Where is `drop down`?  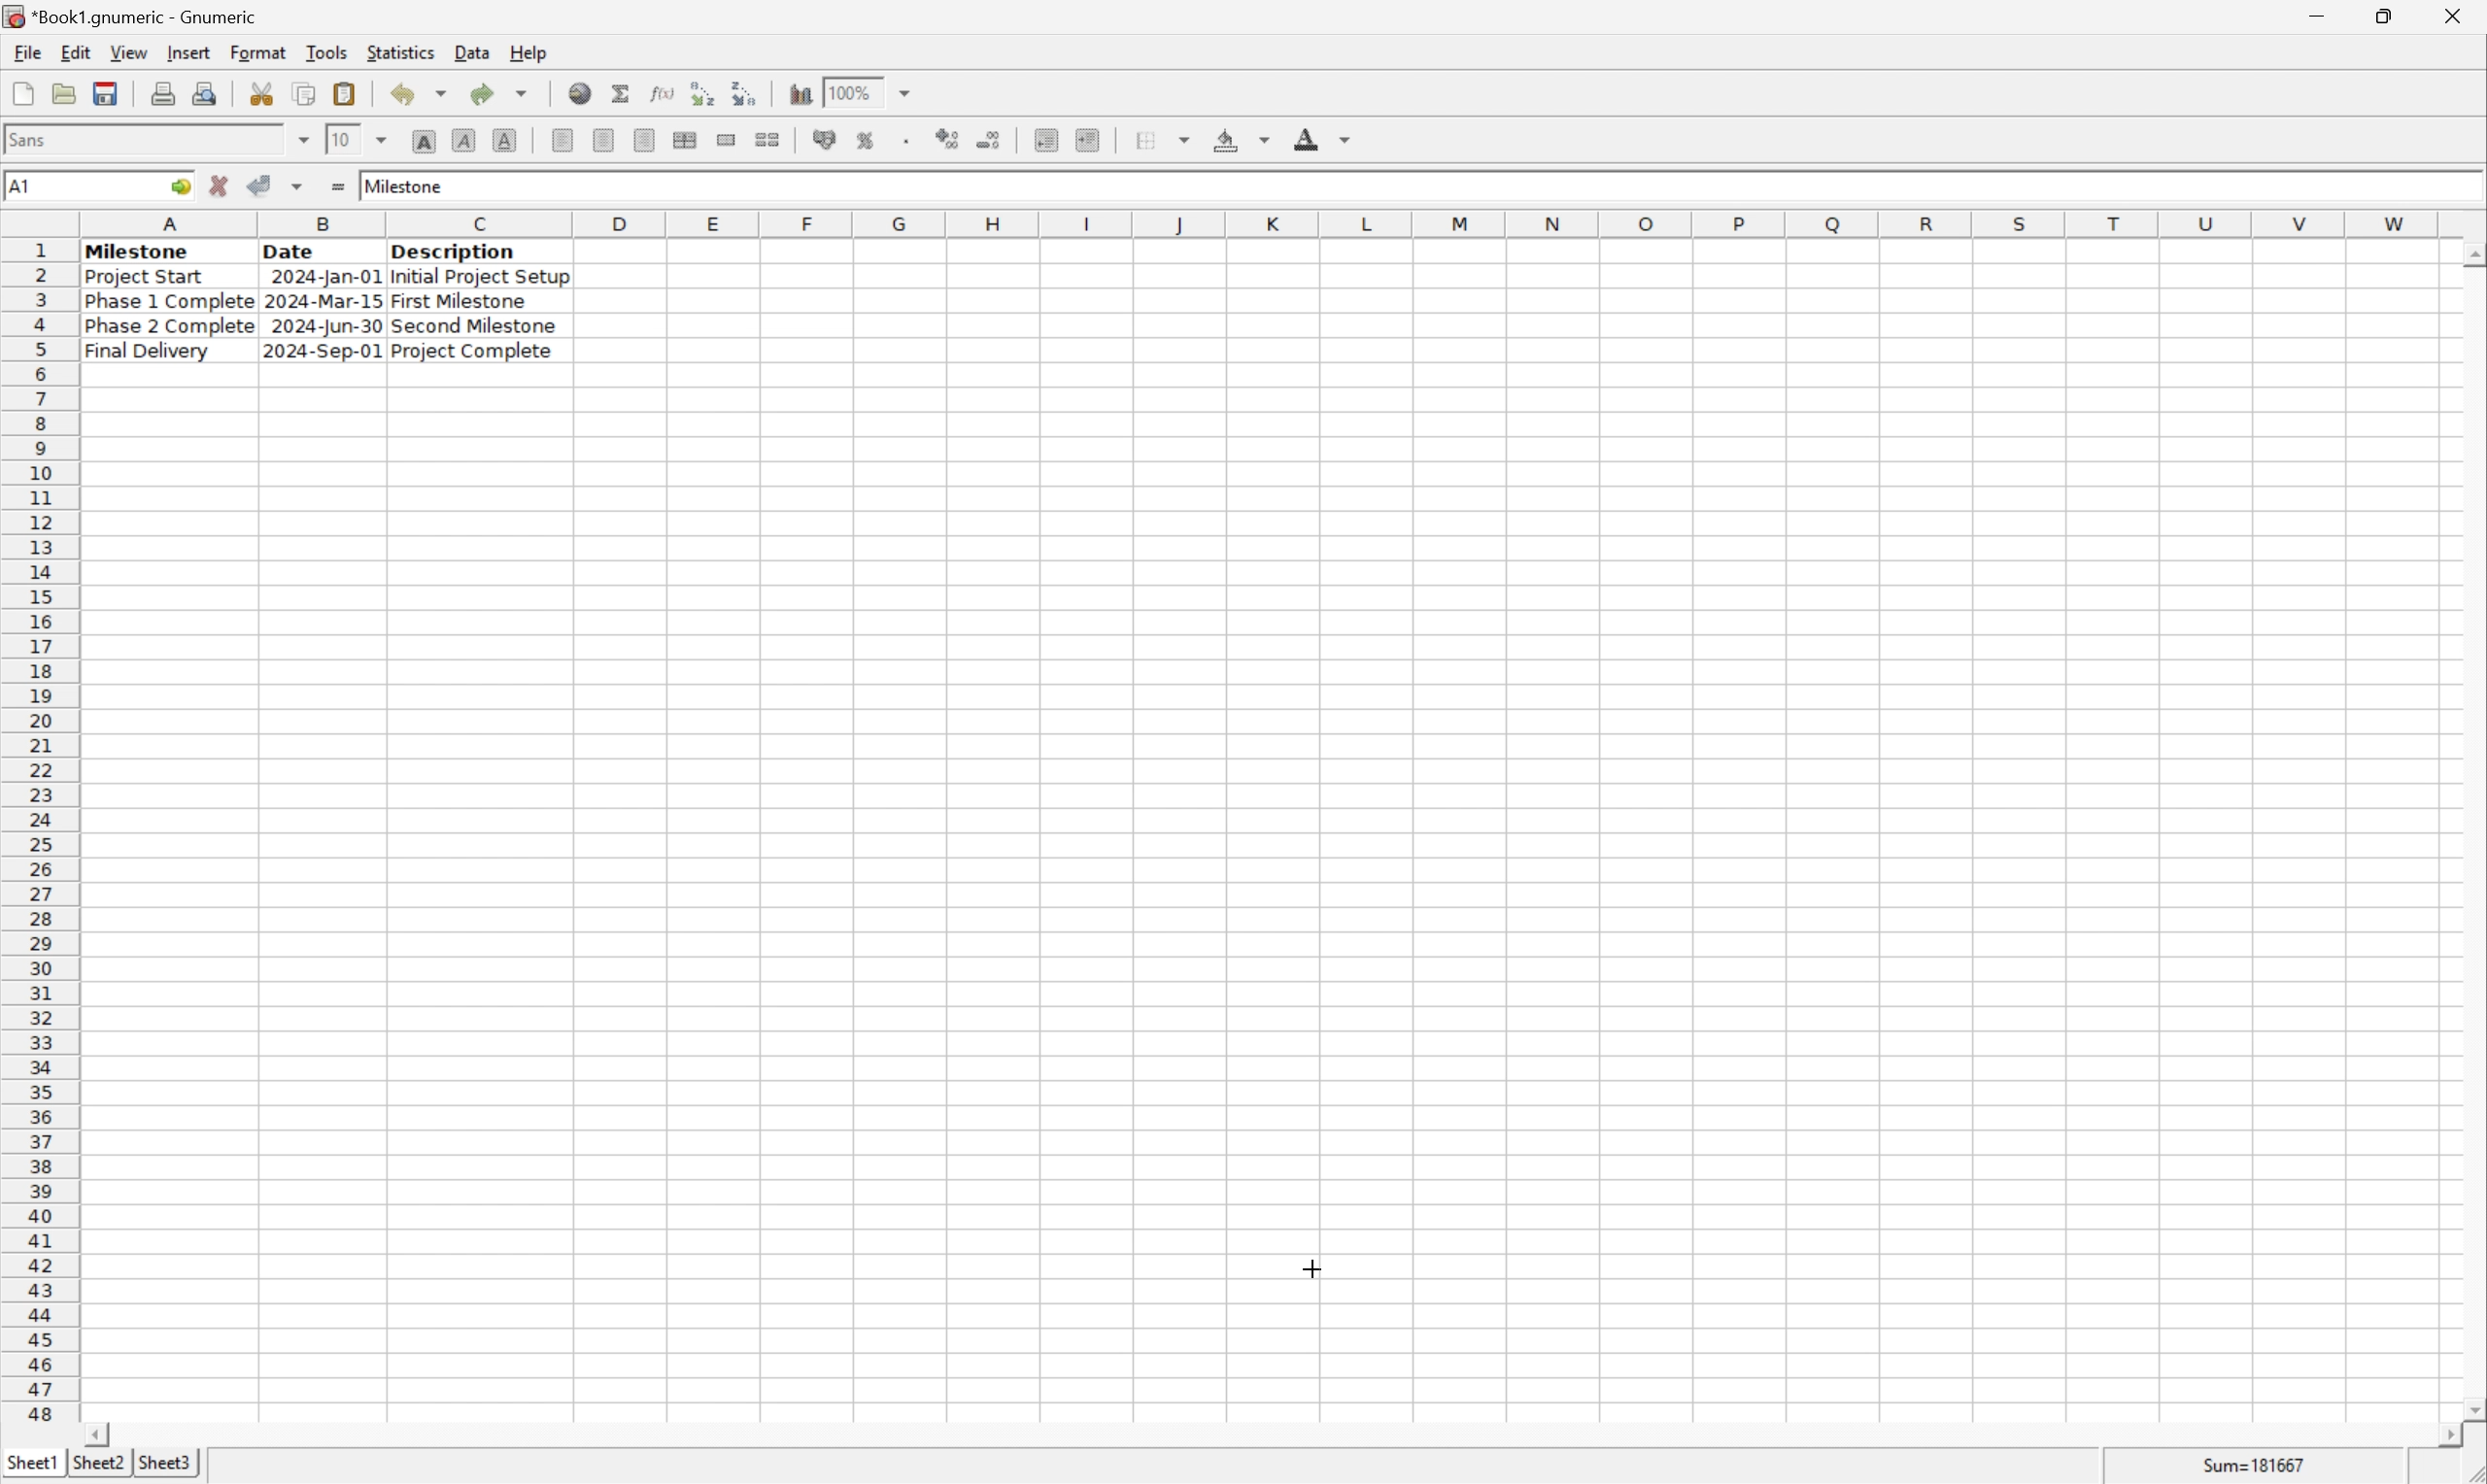
drop down is located at coordinates (384, 138).